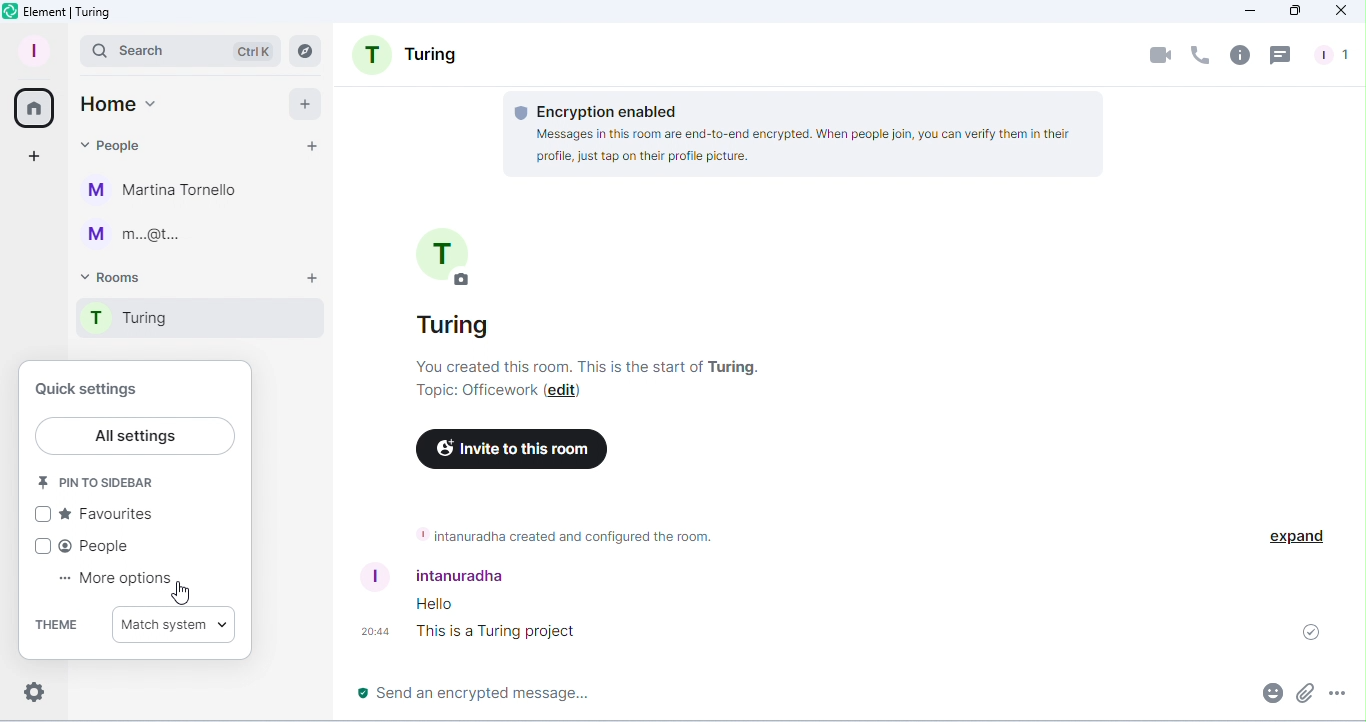 This screenshot has height=722, width=1366. I want to click on Threads, so click(1280, 56).